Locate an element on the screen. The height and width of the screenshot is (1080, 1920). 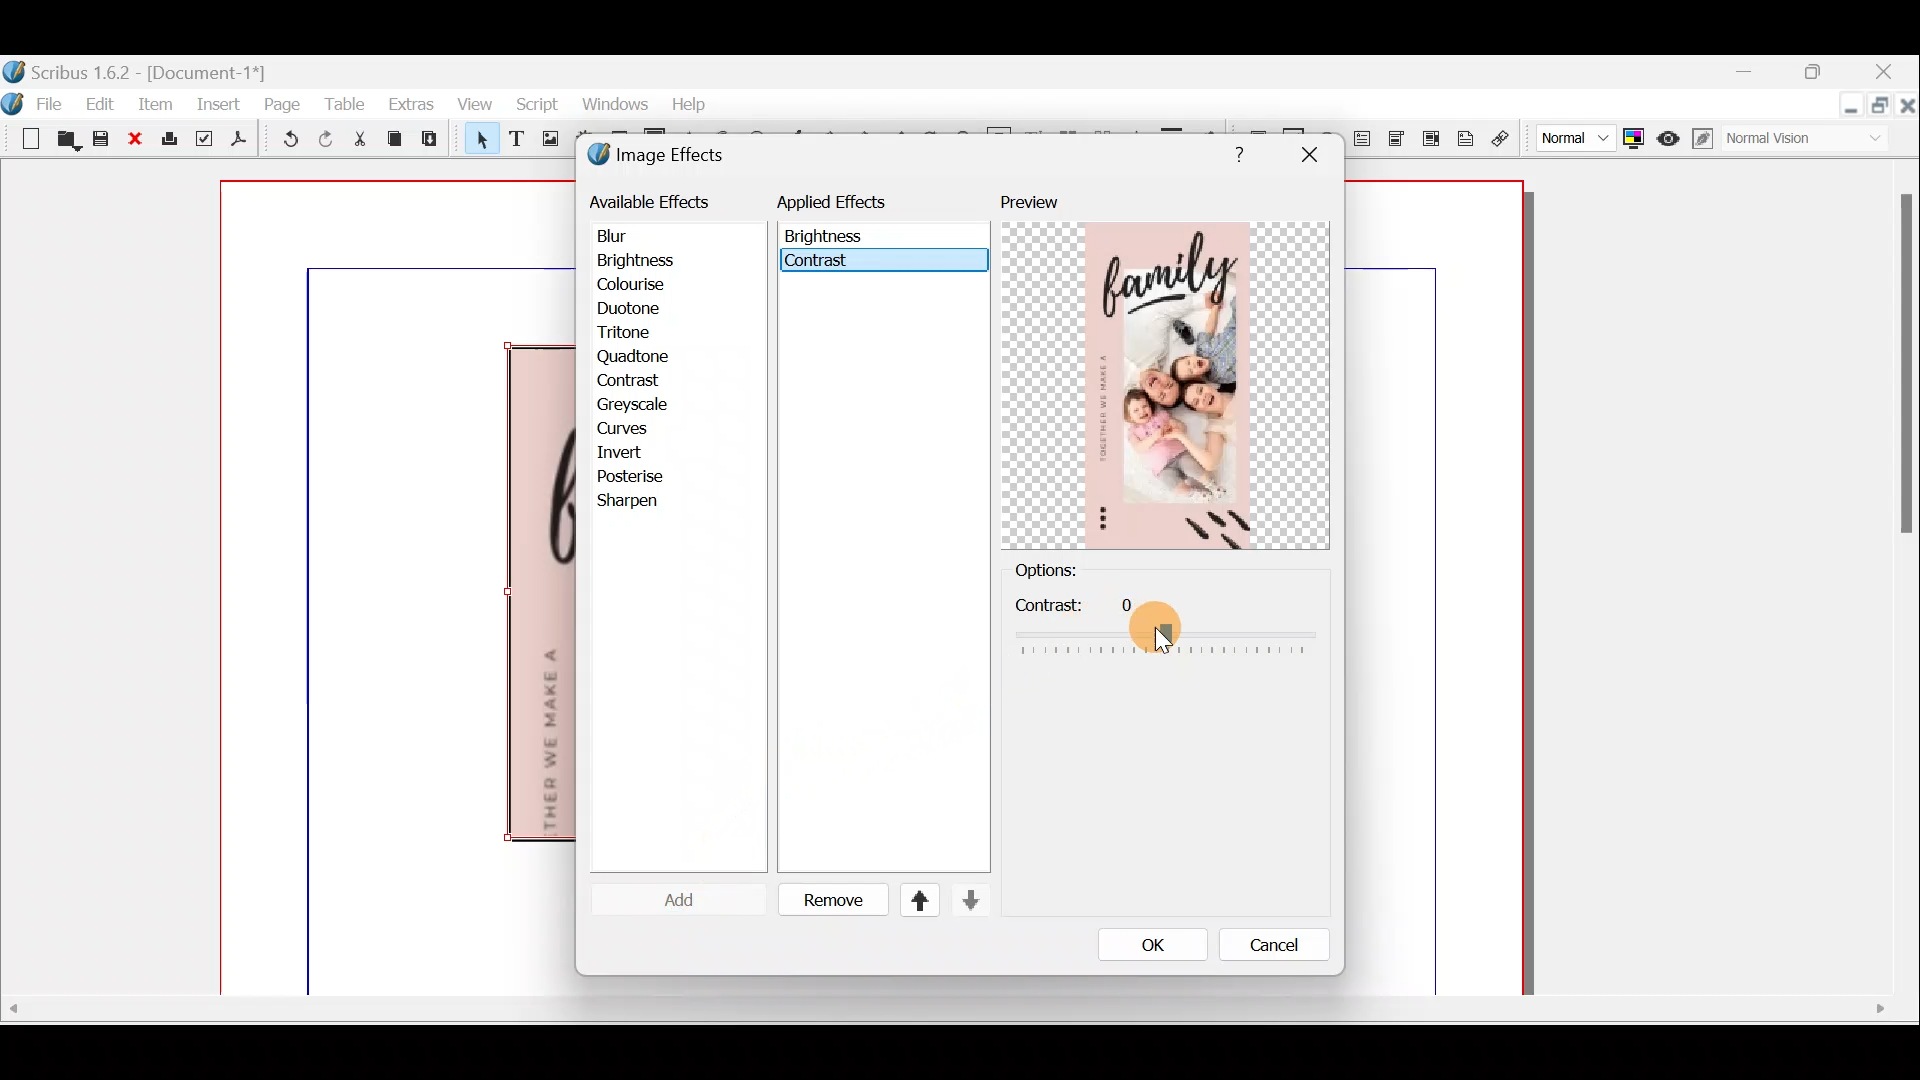
Preflight verifier is located at coordinates (202, 142).